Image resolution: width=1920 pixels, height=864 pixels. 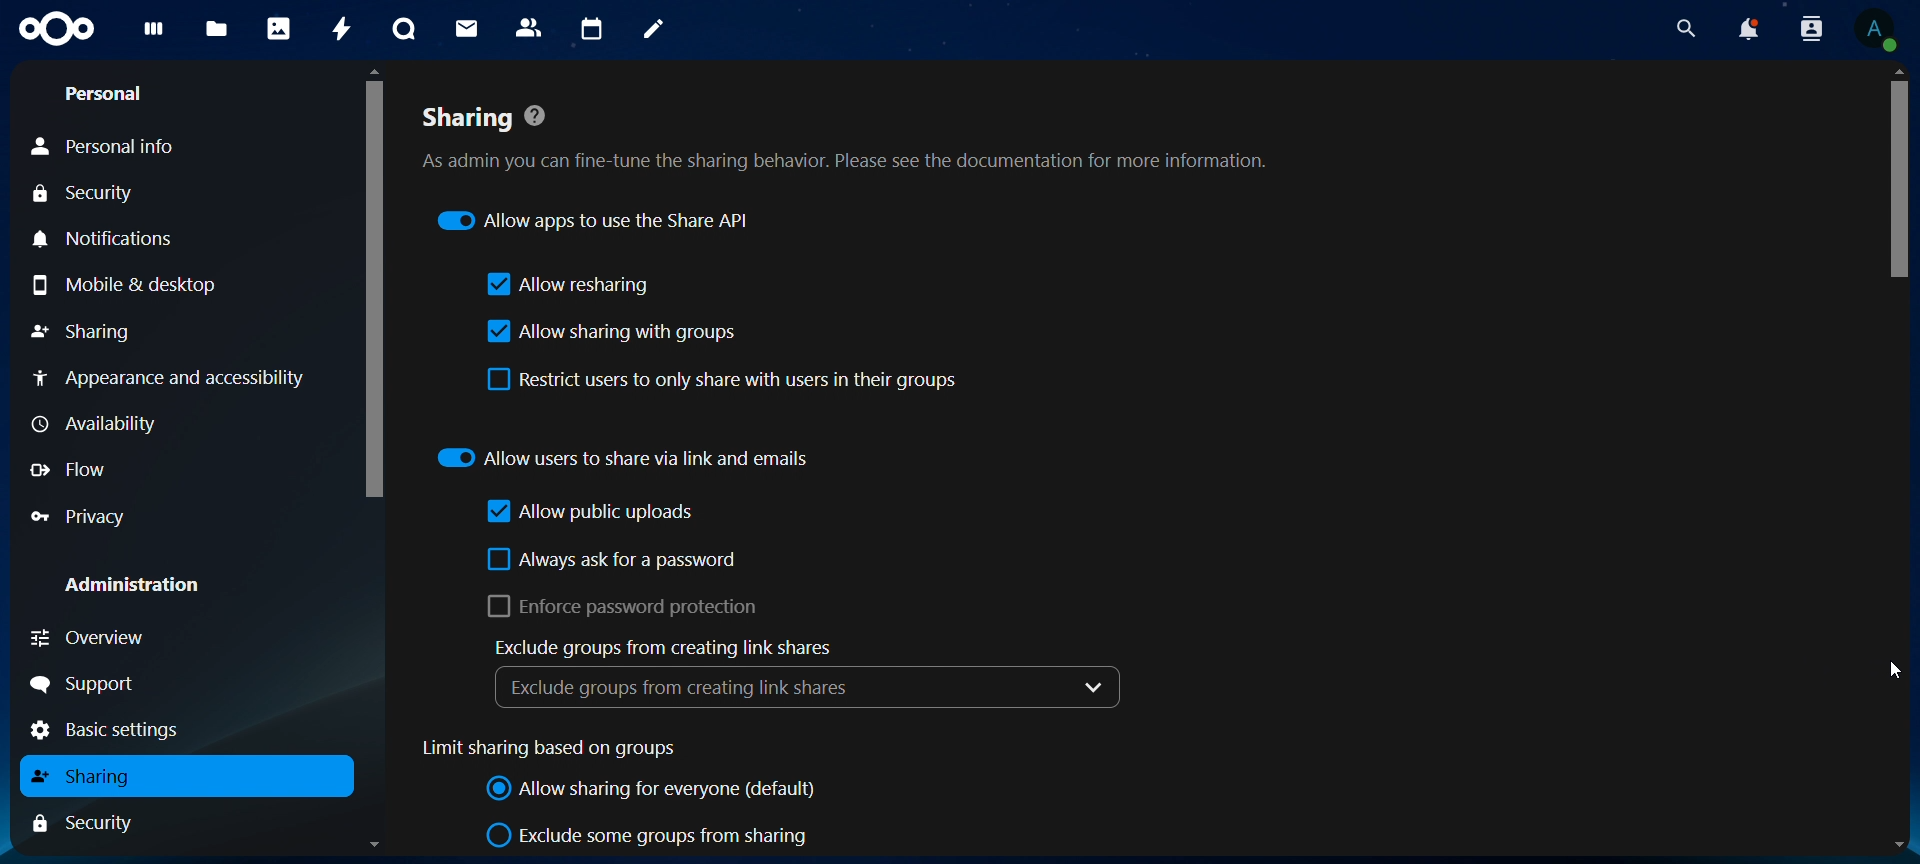 I want to click on mobile & desktop, so click(x=142, y=286).